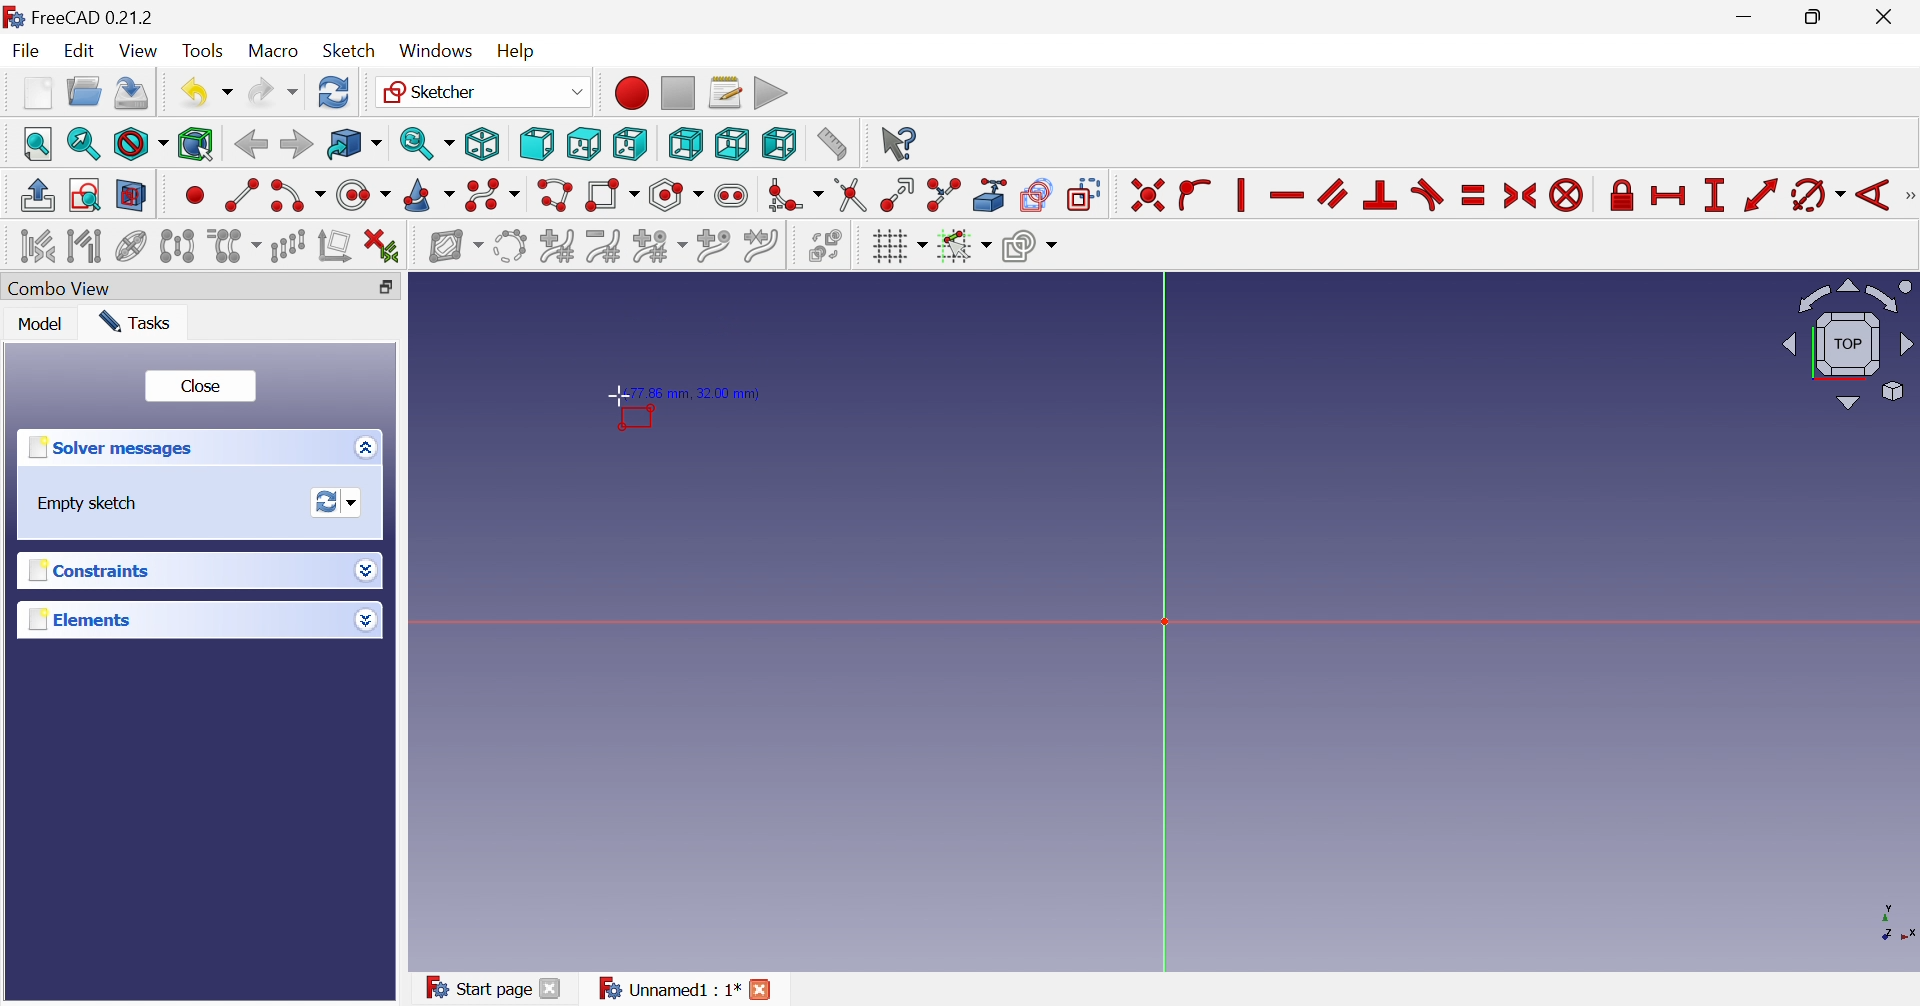 The width and height of the screenshot is (1920, 1006). Describe the element at coordinates (508, 247) in the screenshot. I see `Convert geometry to B-spline` at that location.